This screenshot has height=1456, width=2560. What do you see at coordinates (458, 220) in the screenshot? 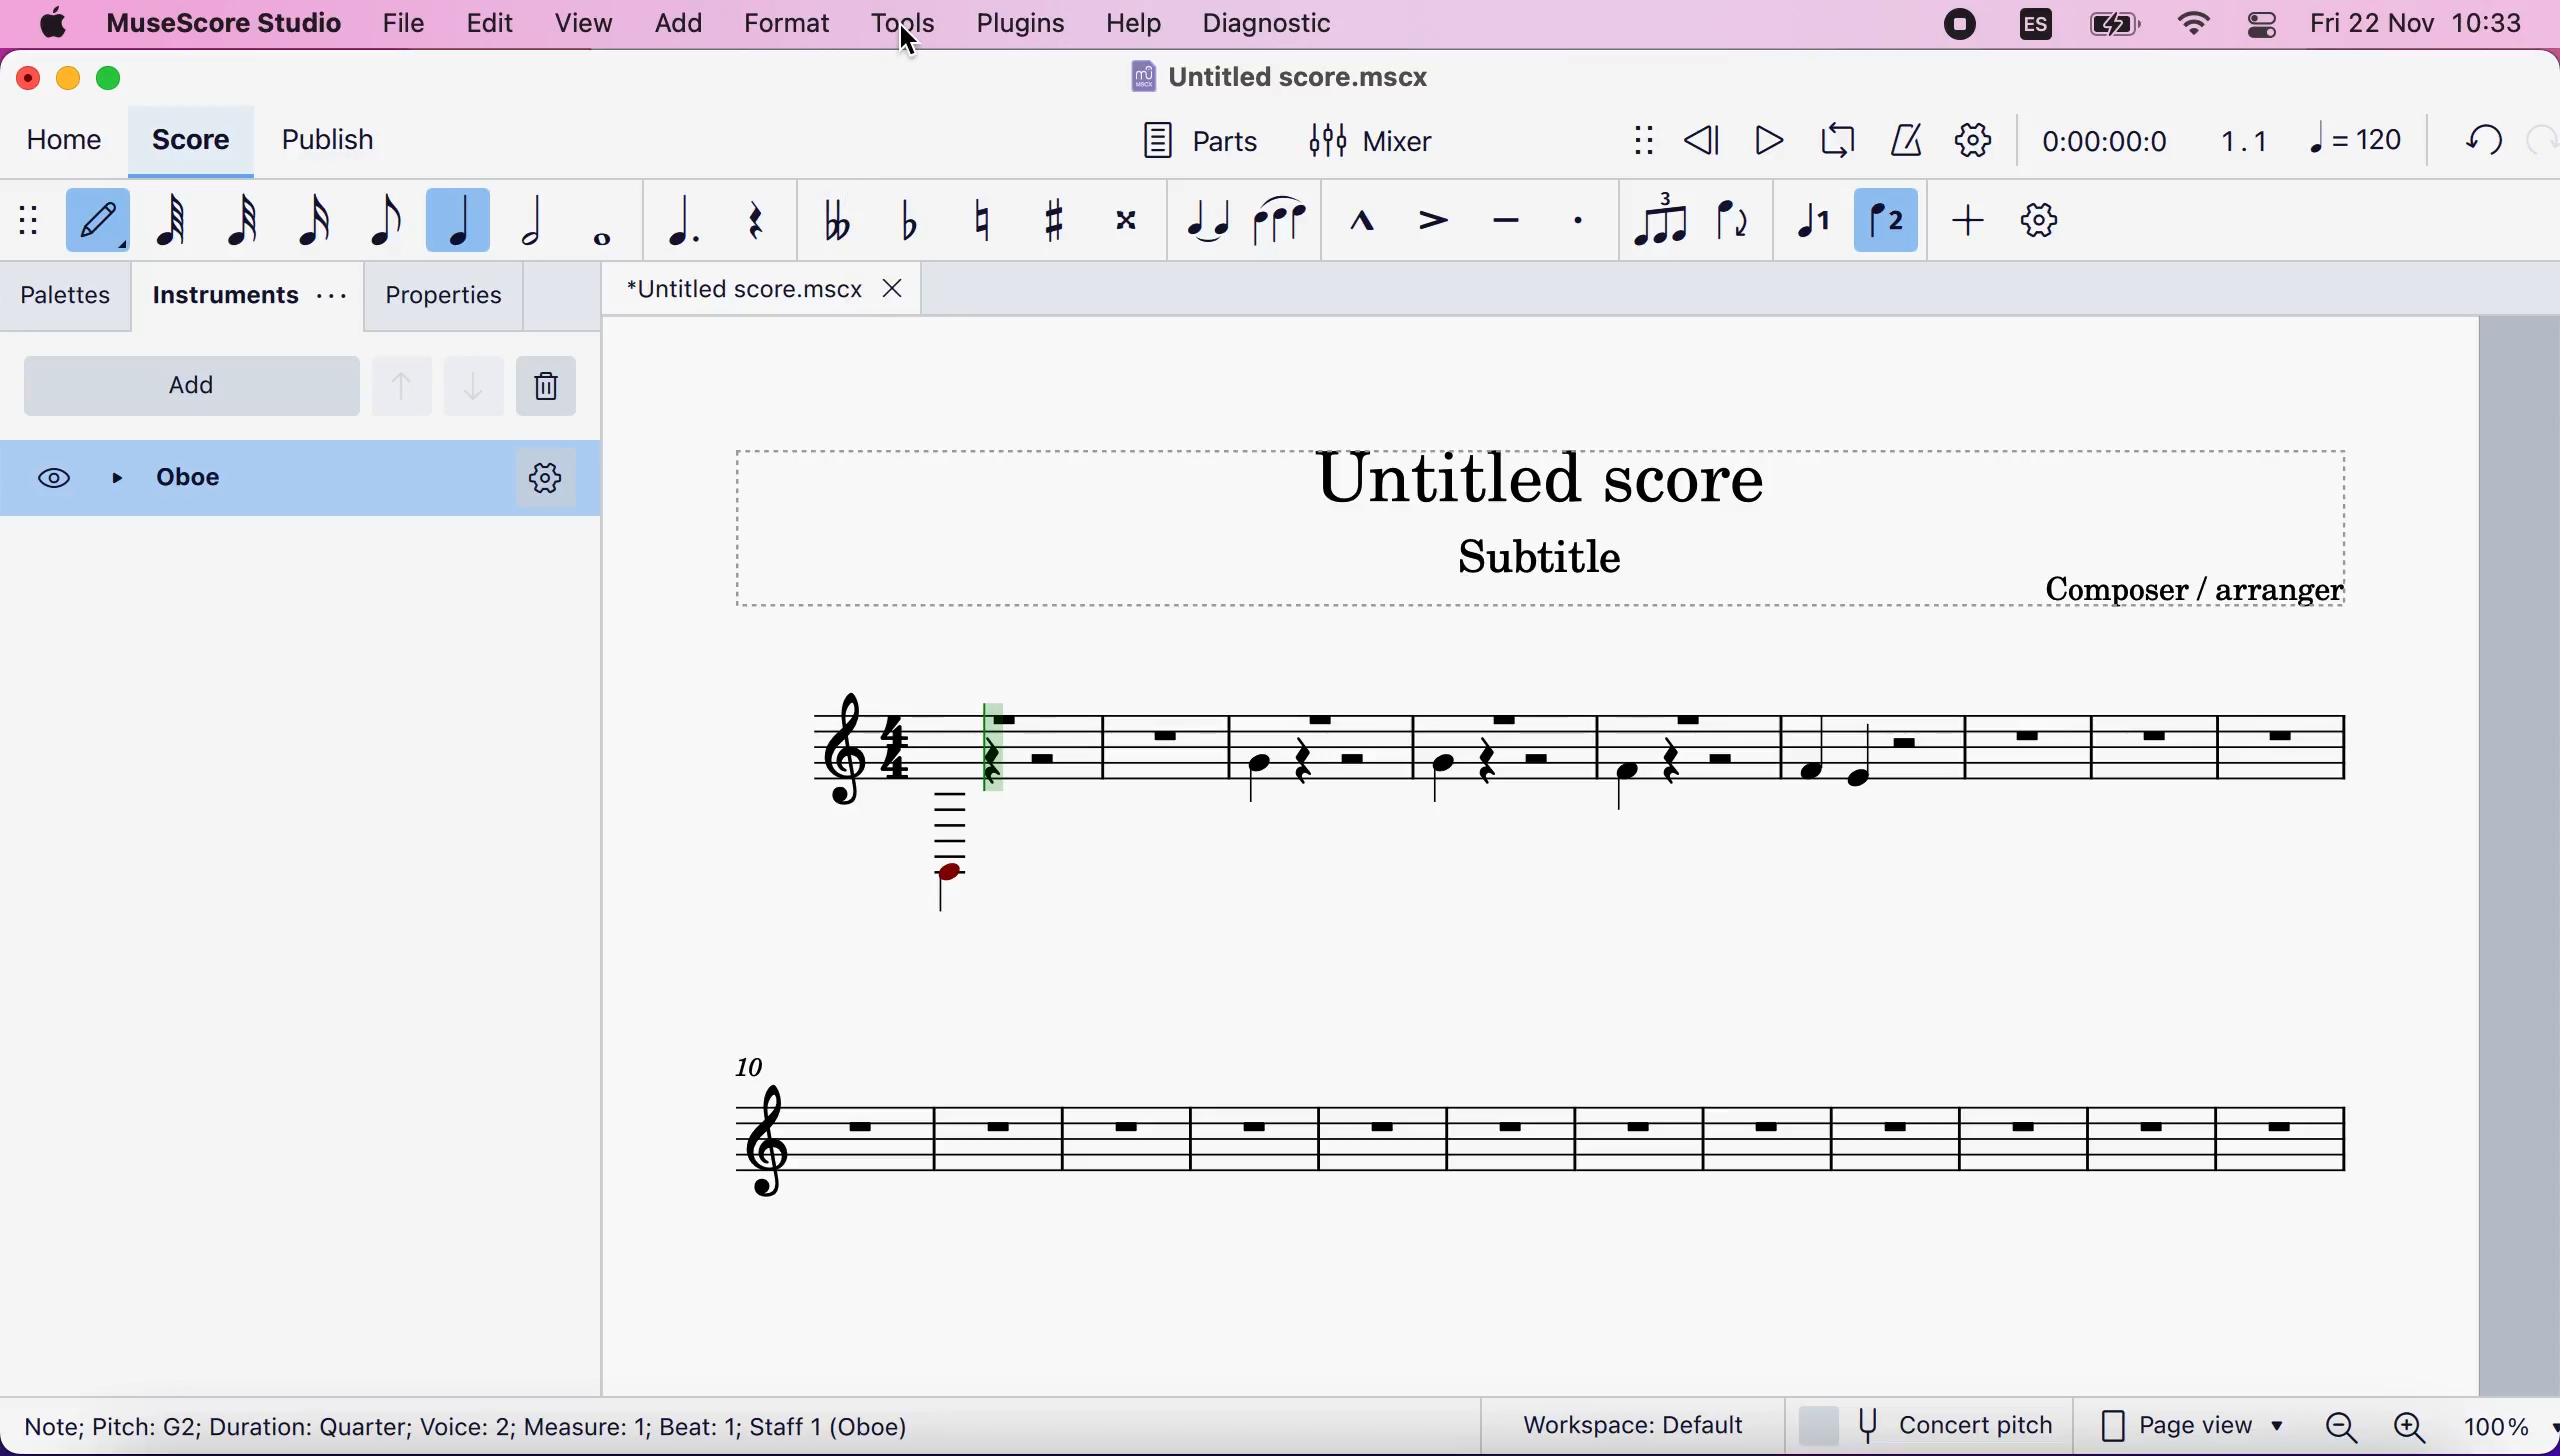
I see `quarter note` at bounding box center [458, 220].